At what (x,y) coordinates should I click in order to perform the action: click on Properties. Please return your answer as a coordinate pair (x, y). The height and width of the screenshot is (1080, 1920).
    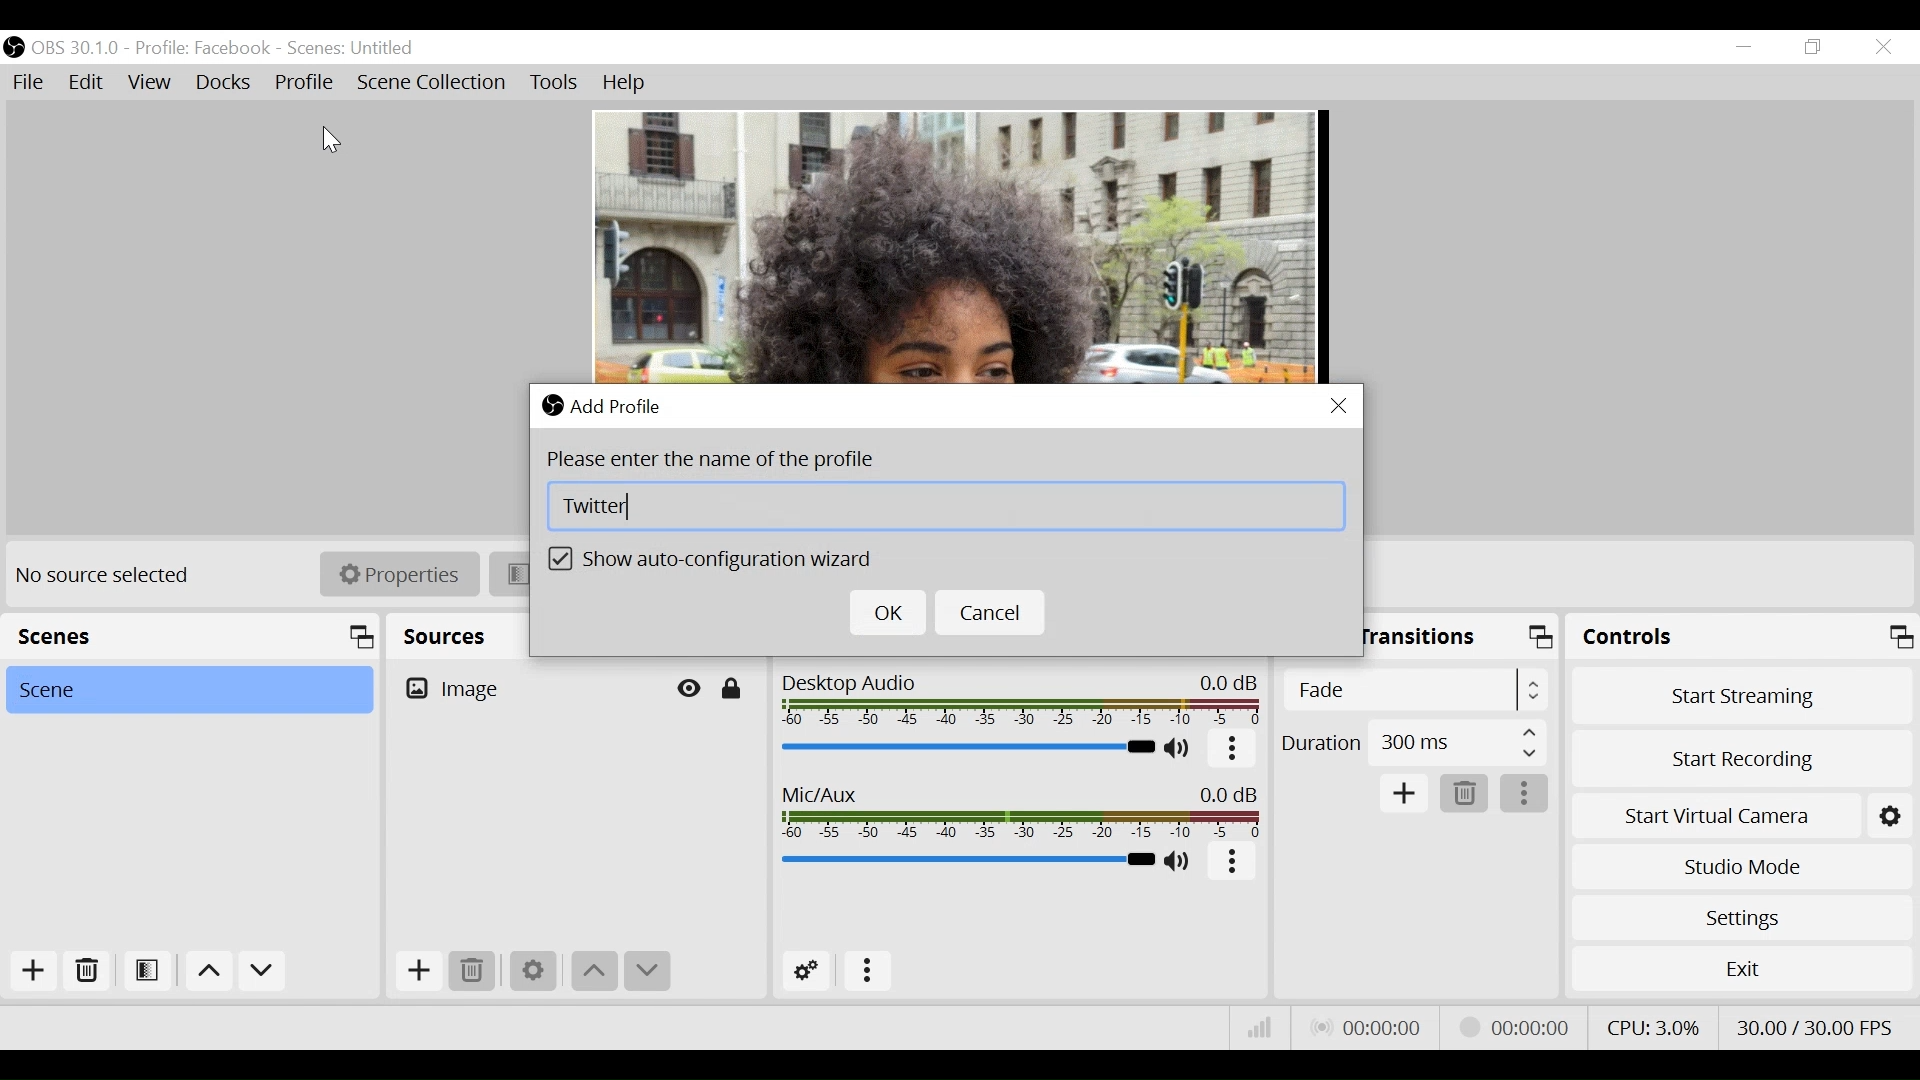
    Looking at the image, I should click on (399, 575).